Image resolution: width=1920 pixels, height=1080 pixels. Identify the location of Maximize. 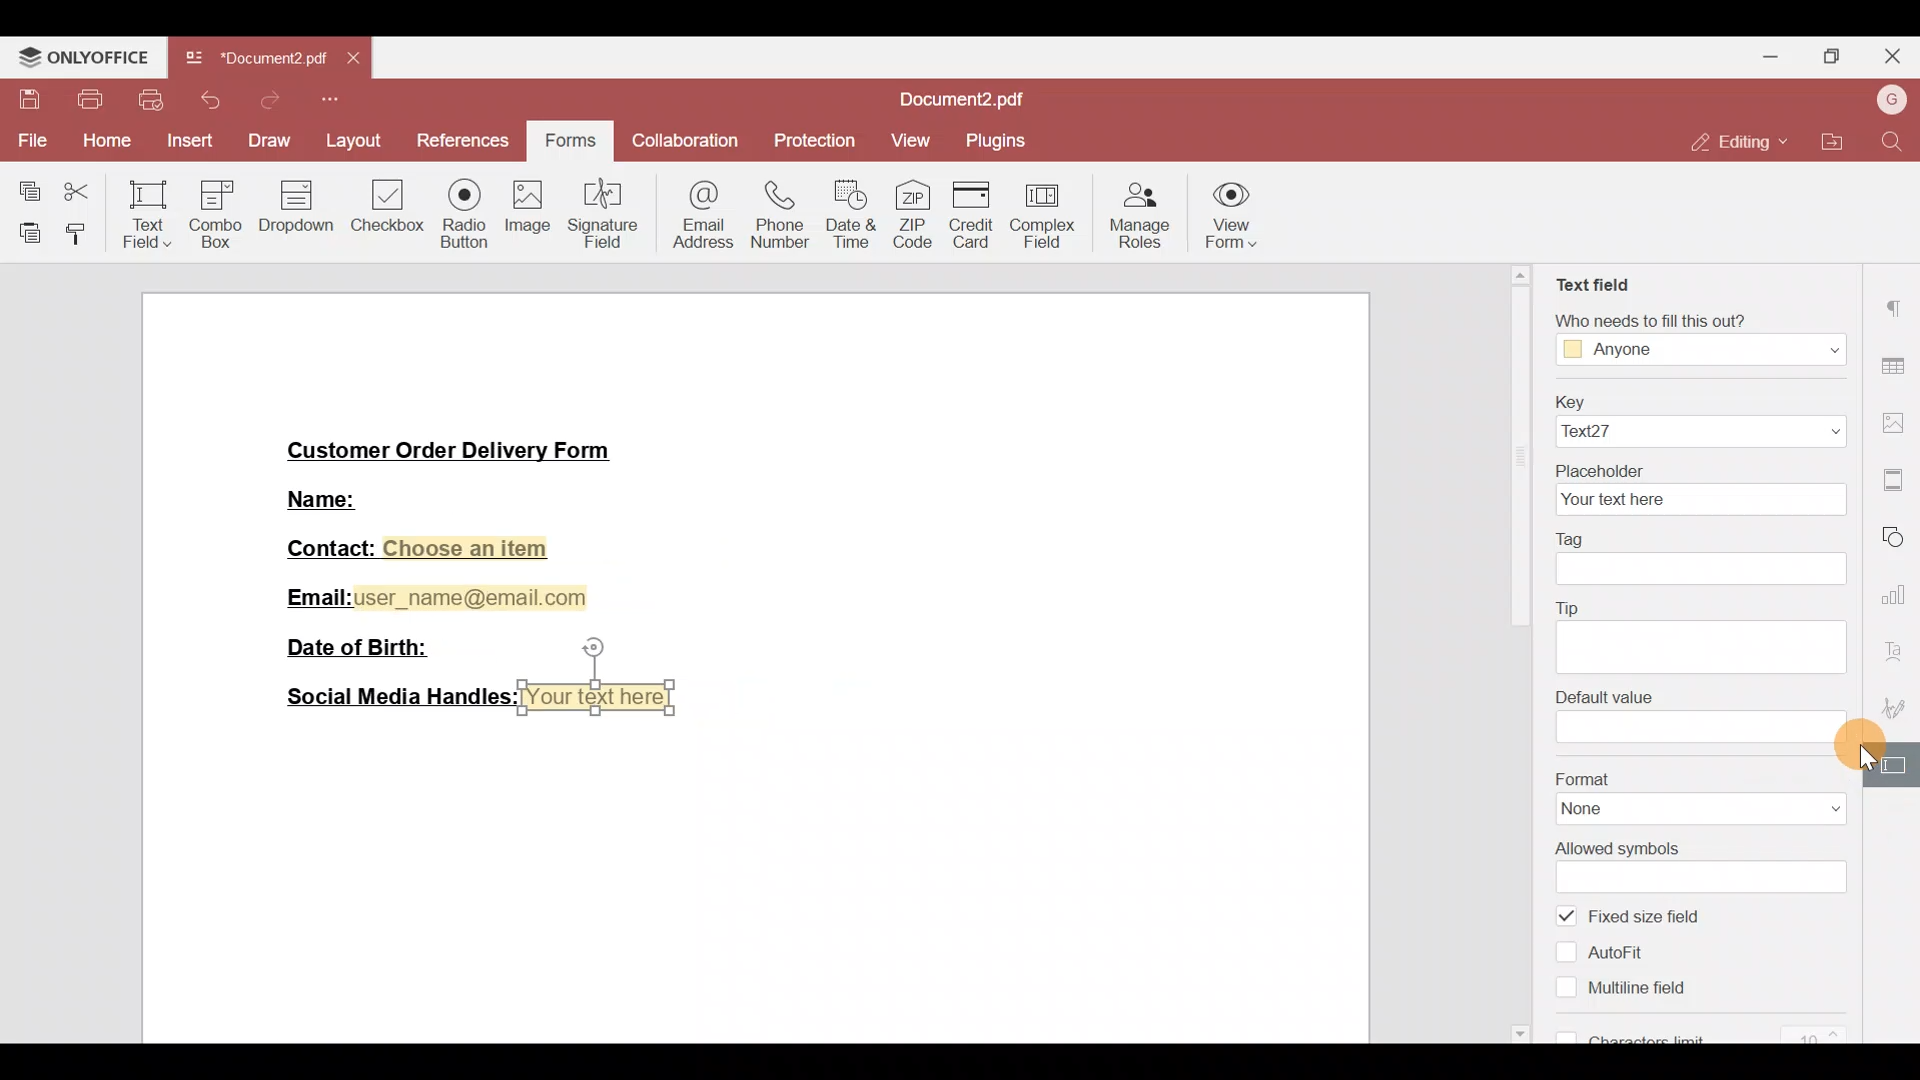
(1839, 55).